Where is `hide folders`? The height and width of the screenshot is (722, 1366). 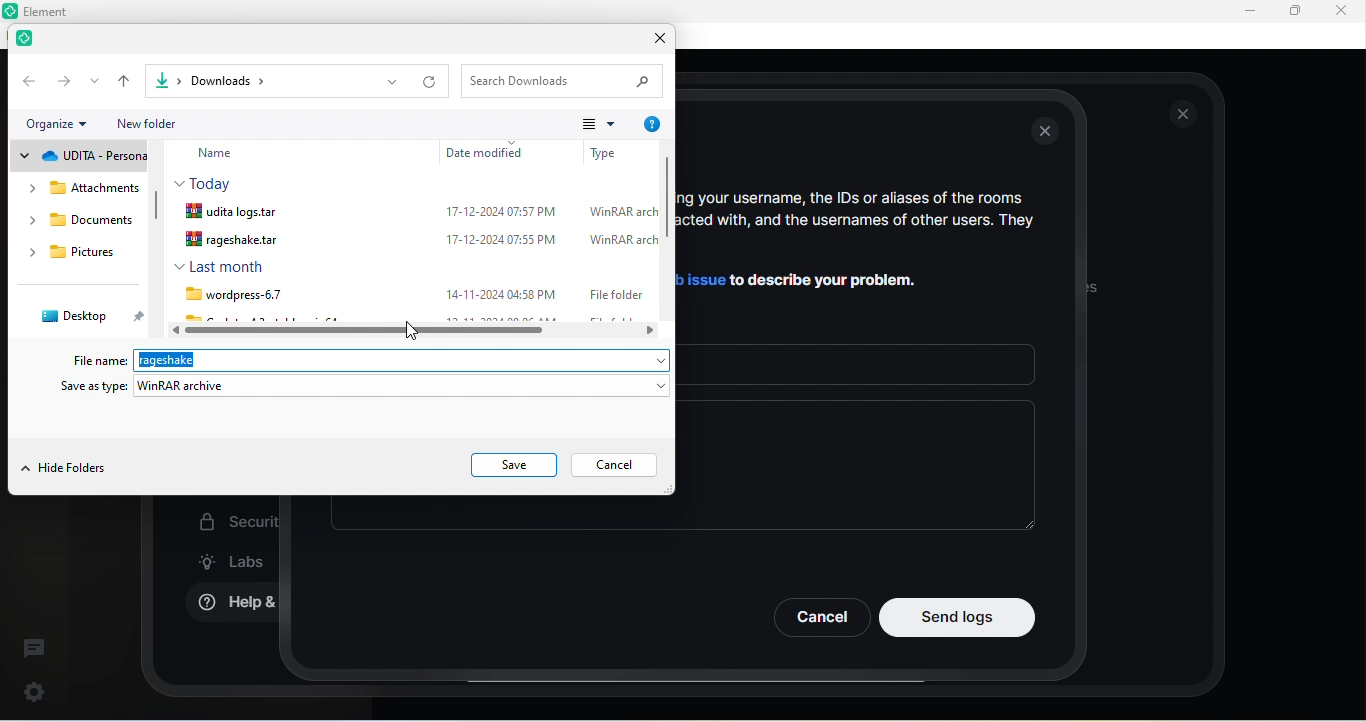 hide folders is located at coordinates (65, 470).